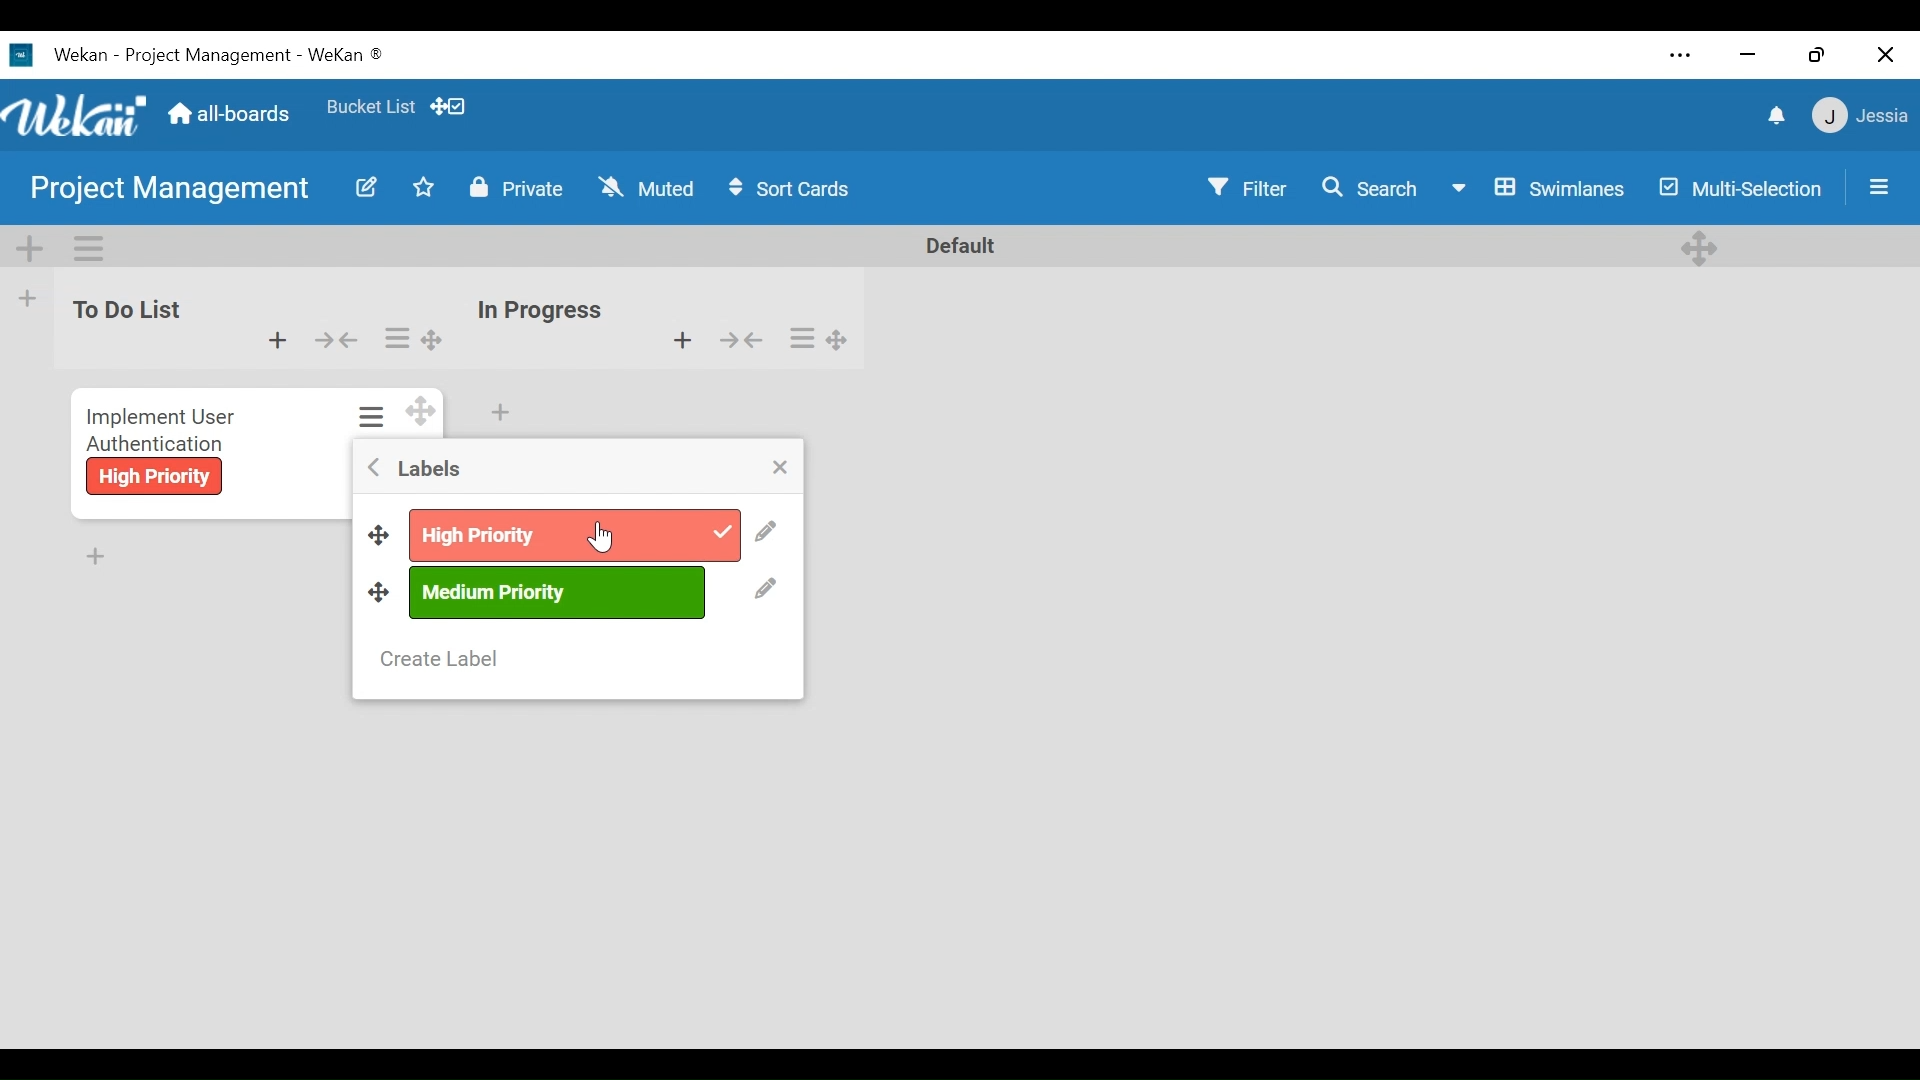  I want to click on restore, so click(1821, 56).